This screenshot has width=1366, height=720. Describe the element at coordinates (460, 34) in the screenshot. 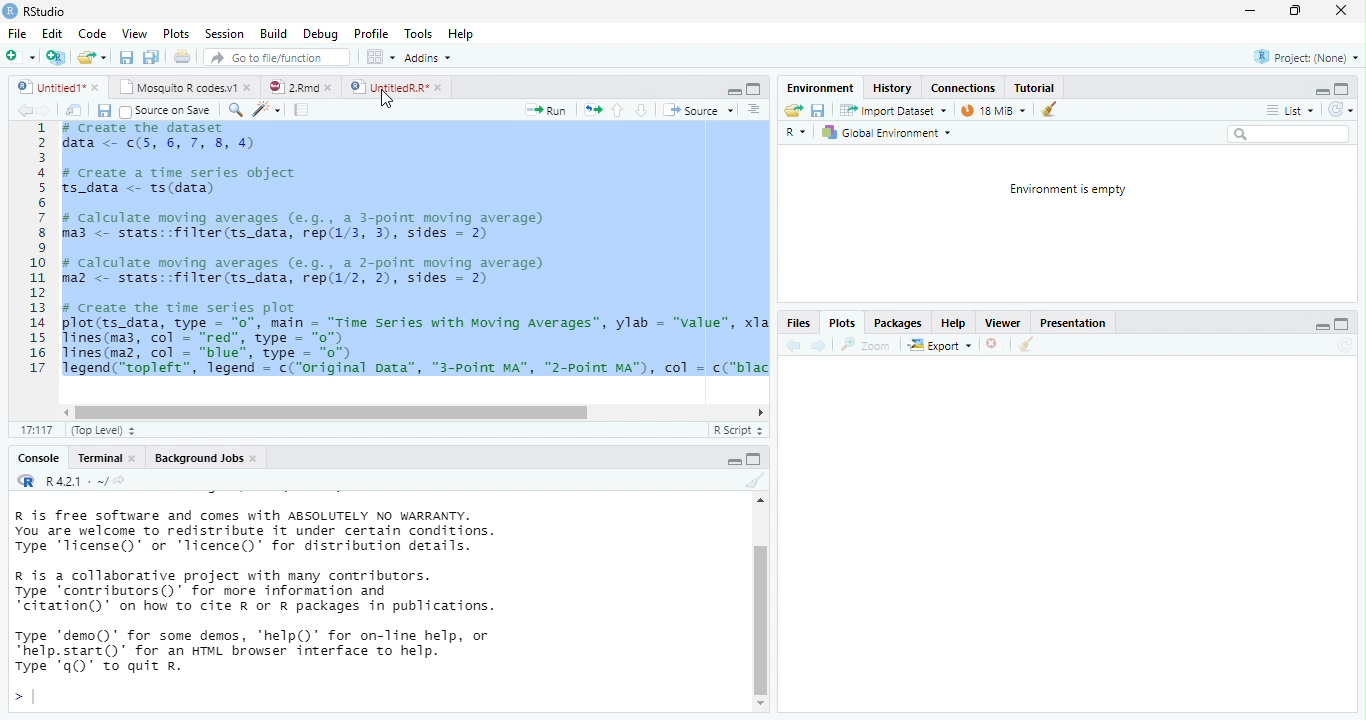

I see `Hep` at that location.